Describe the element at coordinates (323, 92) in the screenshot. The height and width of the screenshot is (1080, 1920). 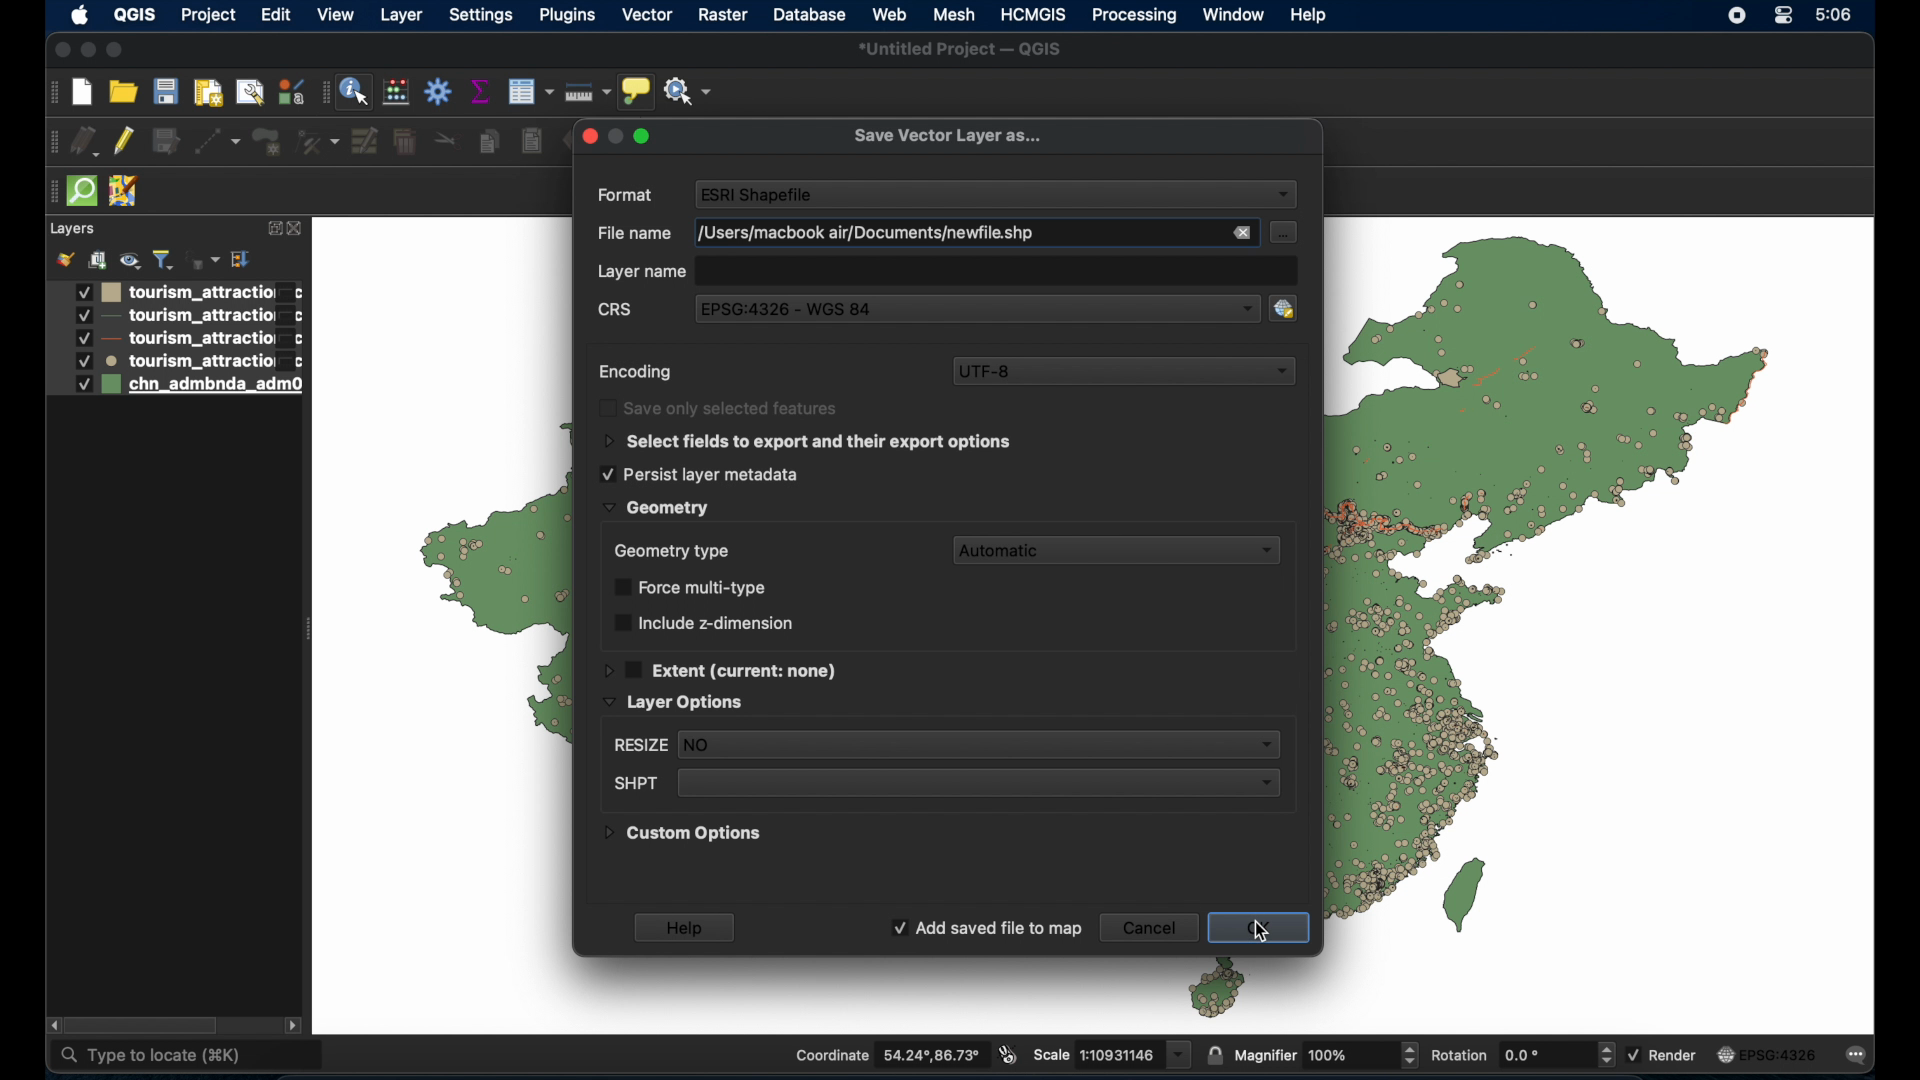
I see `drag handle` at that location.